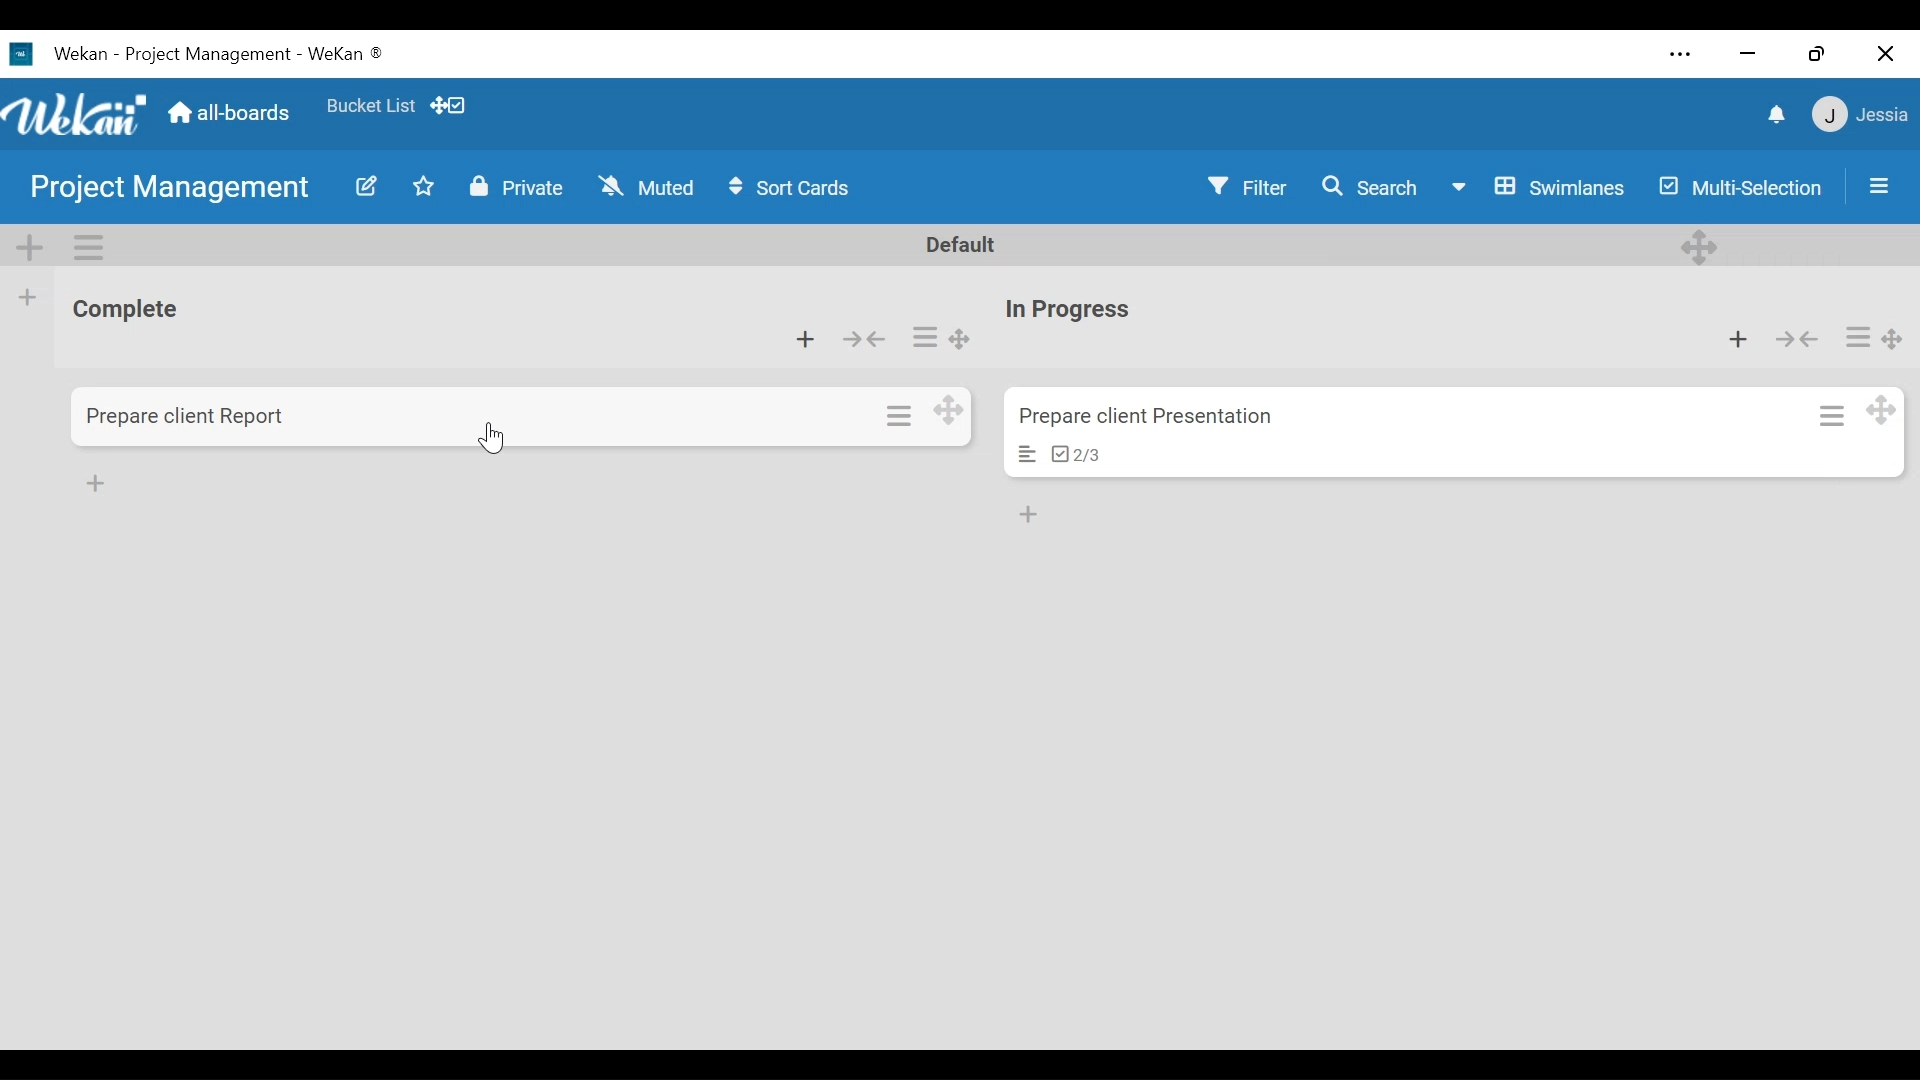 This screenshot has width=1920, height=1080. What do you see at coordinates (1833, 415) in the screenshot?
I see `Card actions` at bounding box center [1833, 415].